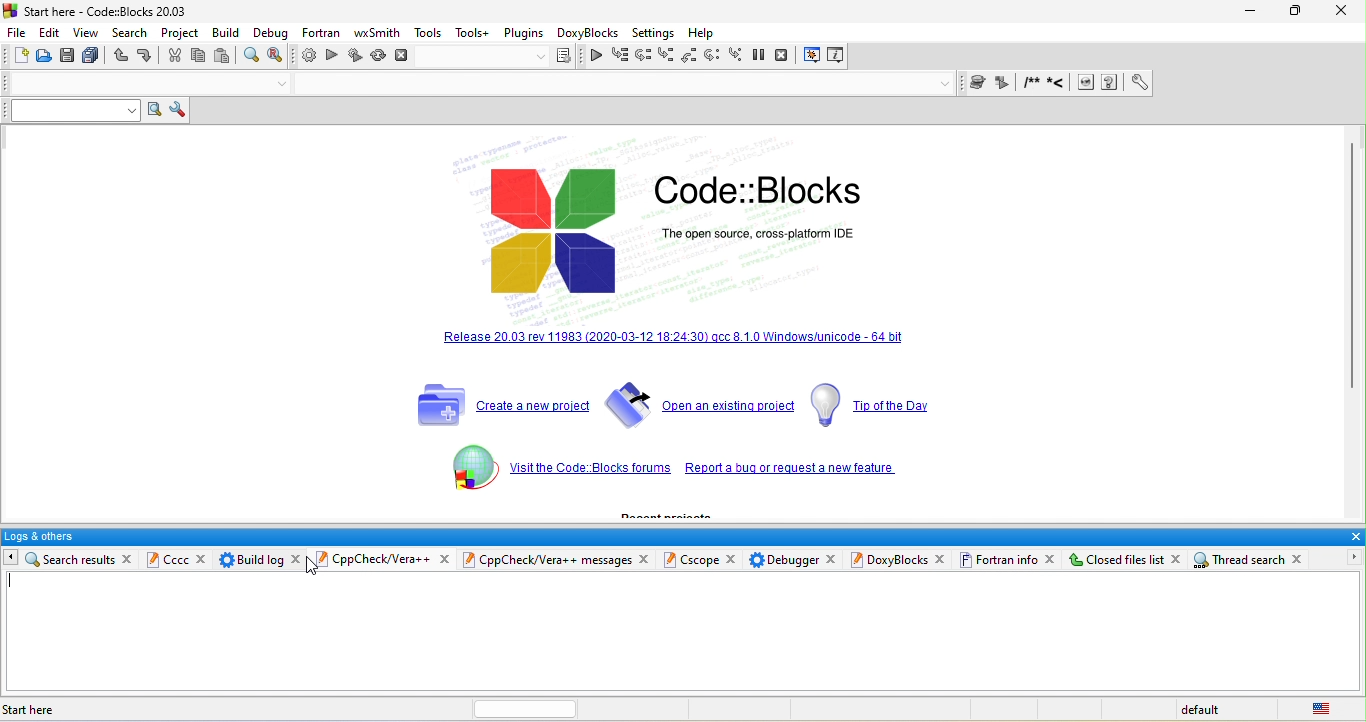  What do you see at coordinates (779, 235) in the screenshot?
I see `the open source, cross-platform IDE` at bounding box center [779, 235].